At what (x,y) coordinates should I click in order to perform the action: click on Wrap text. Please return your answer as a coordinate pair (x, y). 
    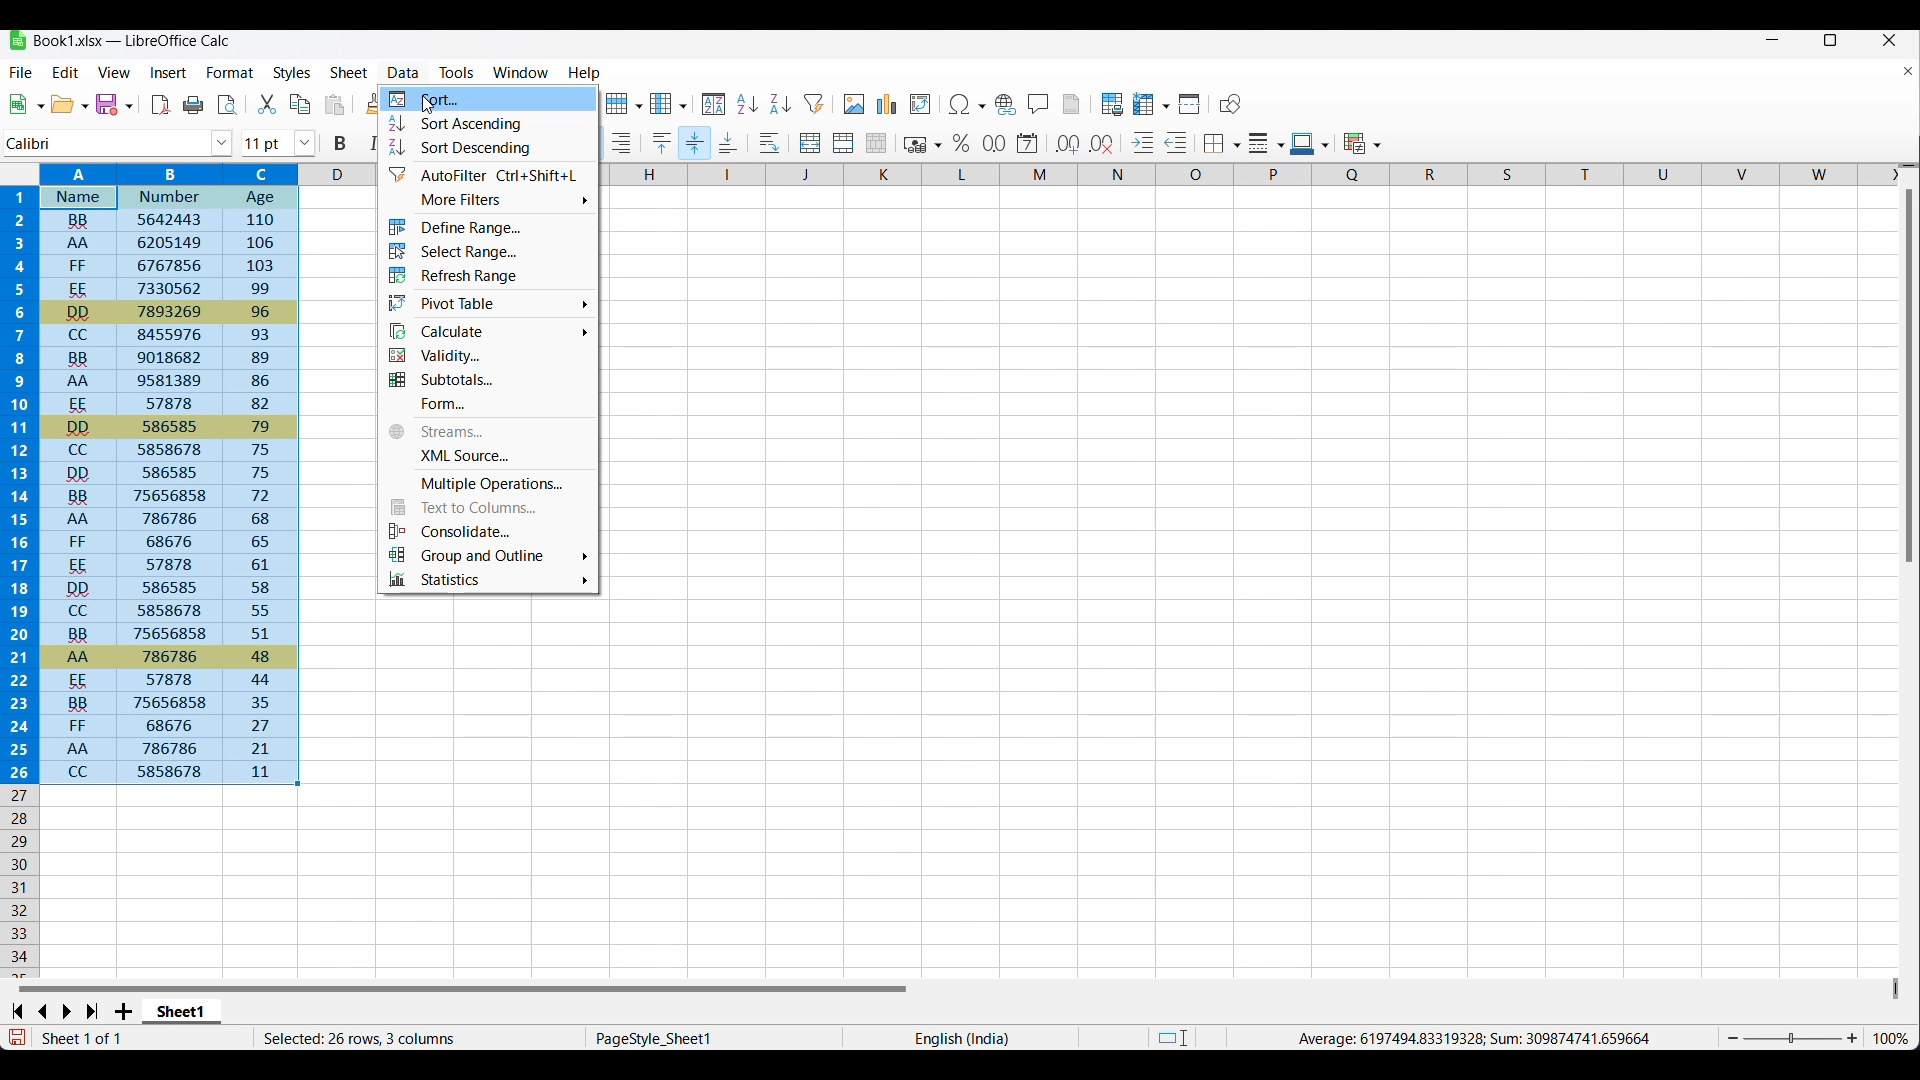
    Looking at the image, I should click on (770, 143).